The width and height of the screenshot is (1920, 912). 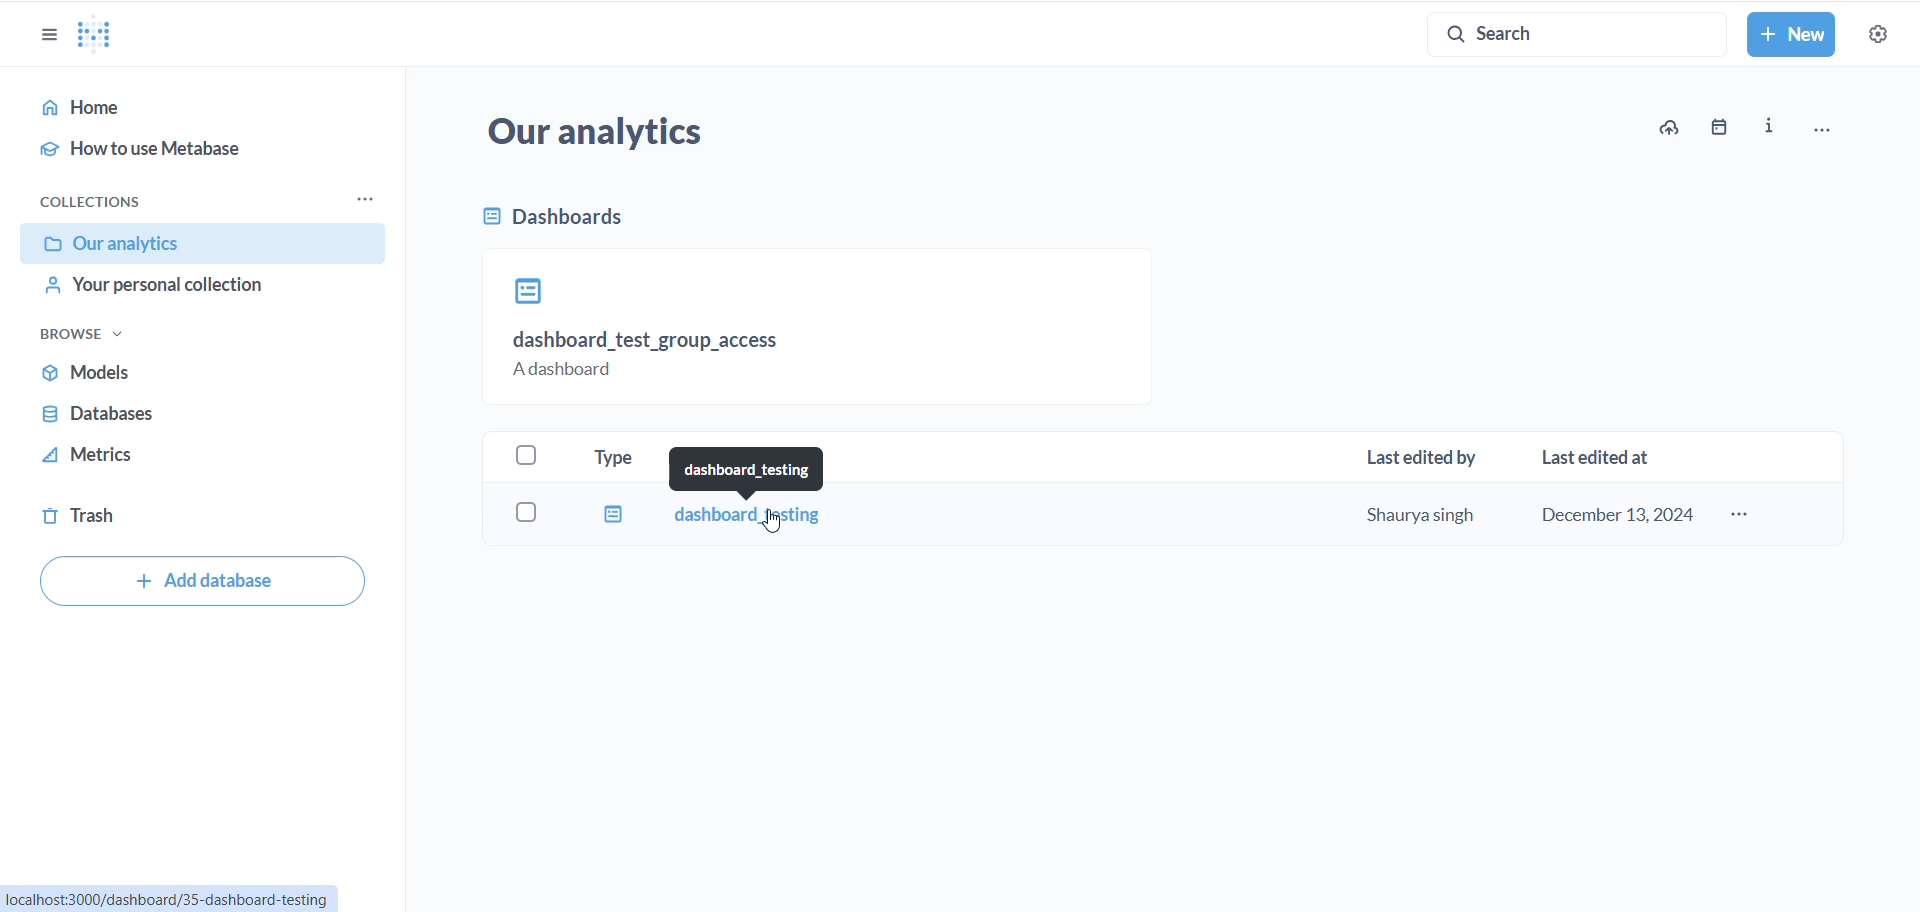 What do you see at coordinates (123, 203) in the screenshot?
I see `collections label` at bounding box center [123, 203].